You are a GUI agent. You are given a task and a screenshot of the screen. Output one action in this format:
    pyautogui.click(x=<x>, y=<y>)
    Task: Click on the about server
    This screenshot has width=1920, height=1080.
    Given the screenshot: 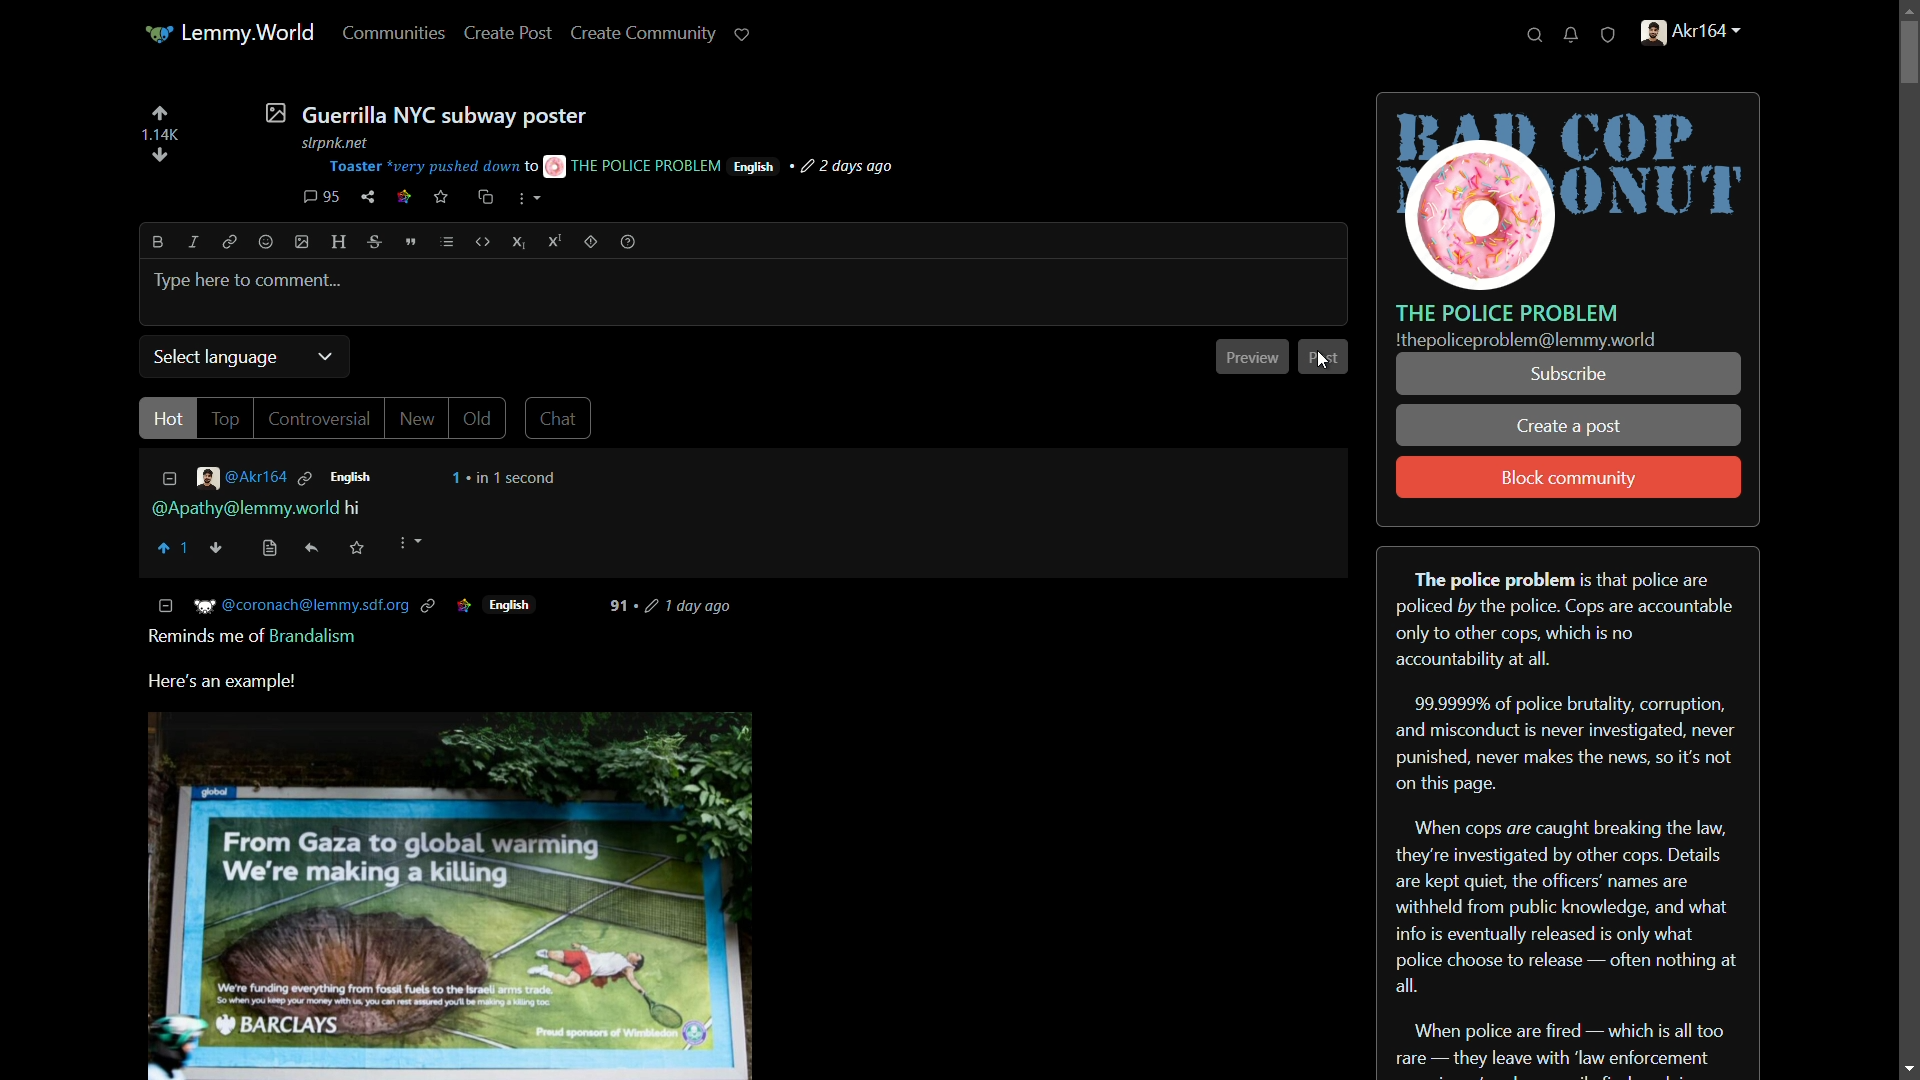 What is the action you would take?
    pyautogui.click(x=1570, y=811)
    